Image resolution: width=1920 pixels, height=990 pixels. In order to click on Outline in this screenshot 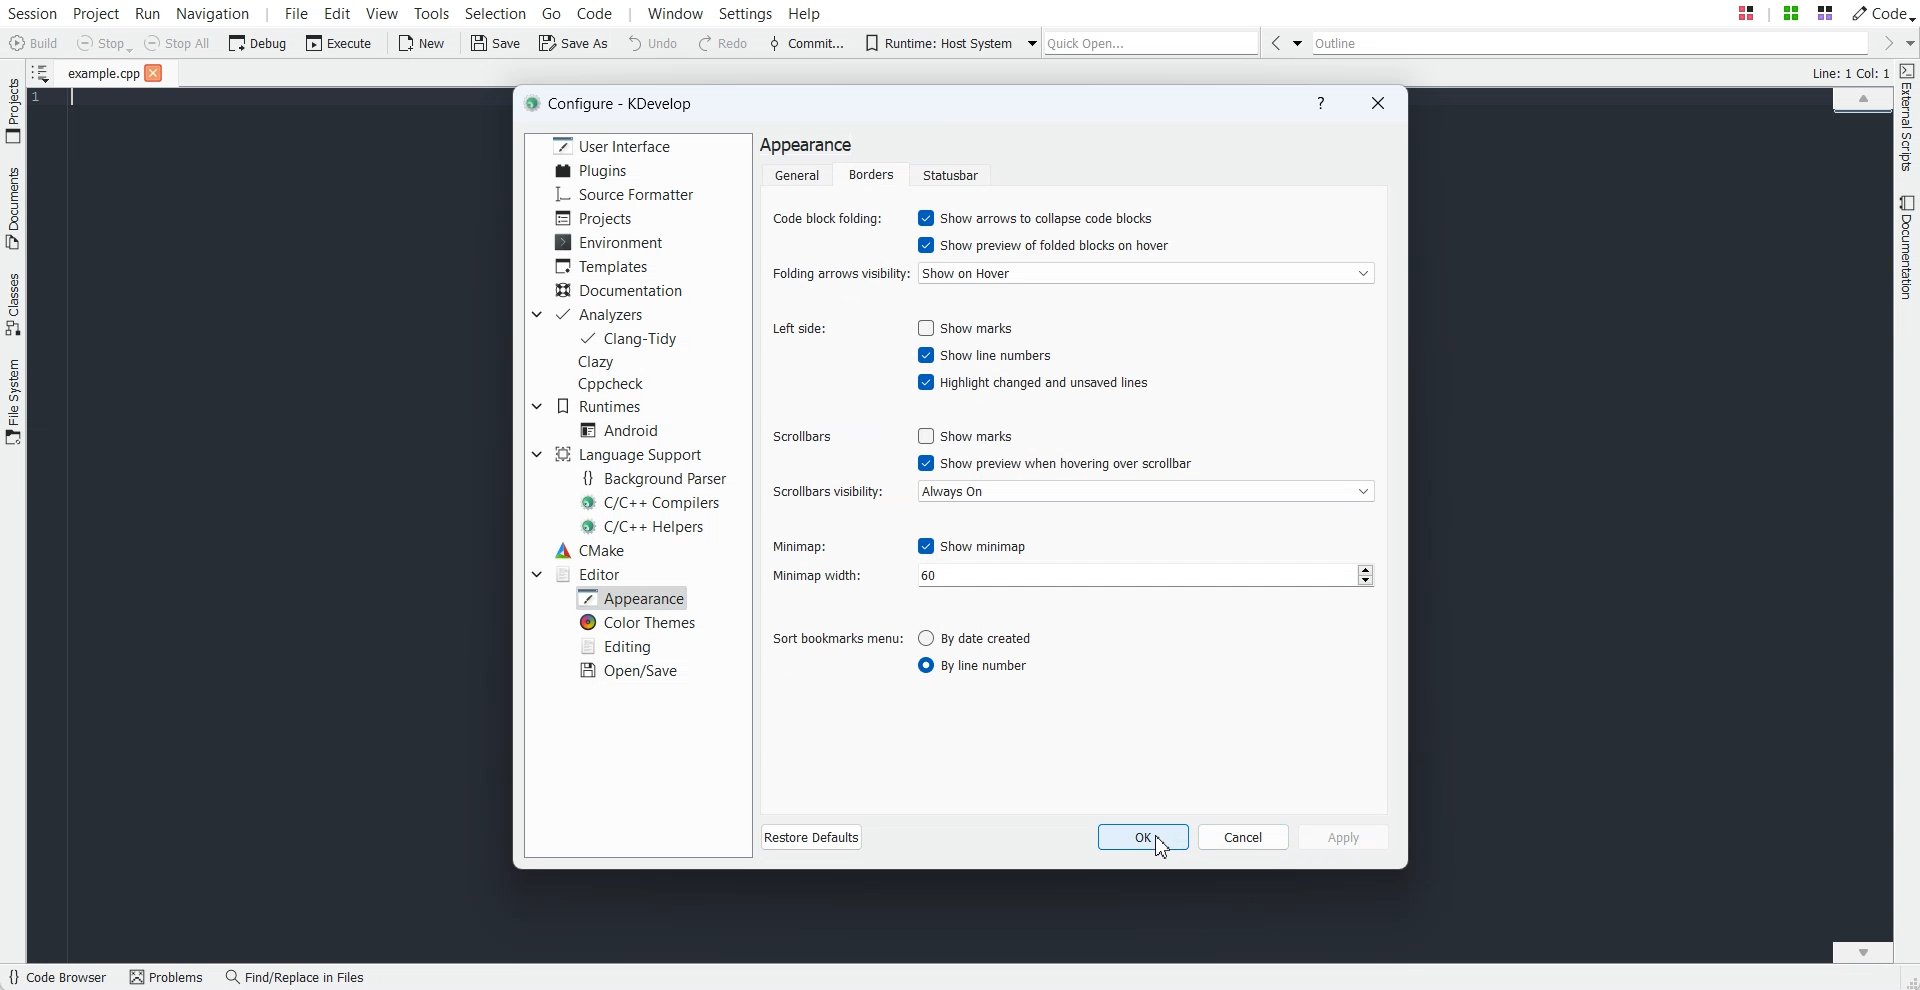, I will do `click(1589, 42)`.